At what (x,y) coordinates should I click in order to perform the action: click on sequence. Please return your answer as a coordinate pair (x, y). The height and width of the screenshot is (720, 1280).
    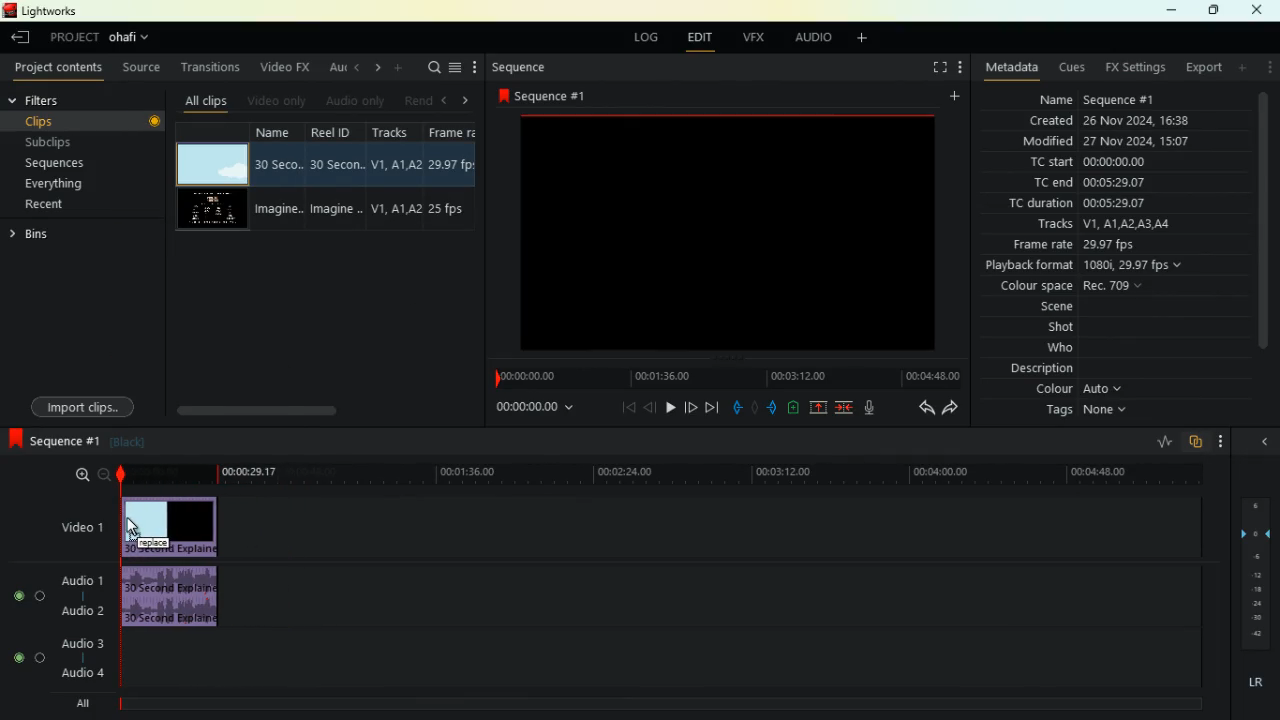
    Looking at the image, I should click on (522, 68).